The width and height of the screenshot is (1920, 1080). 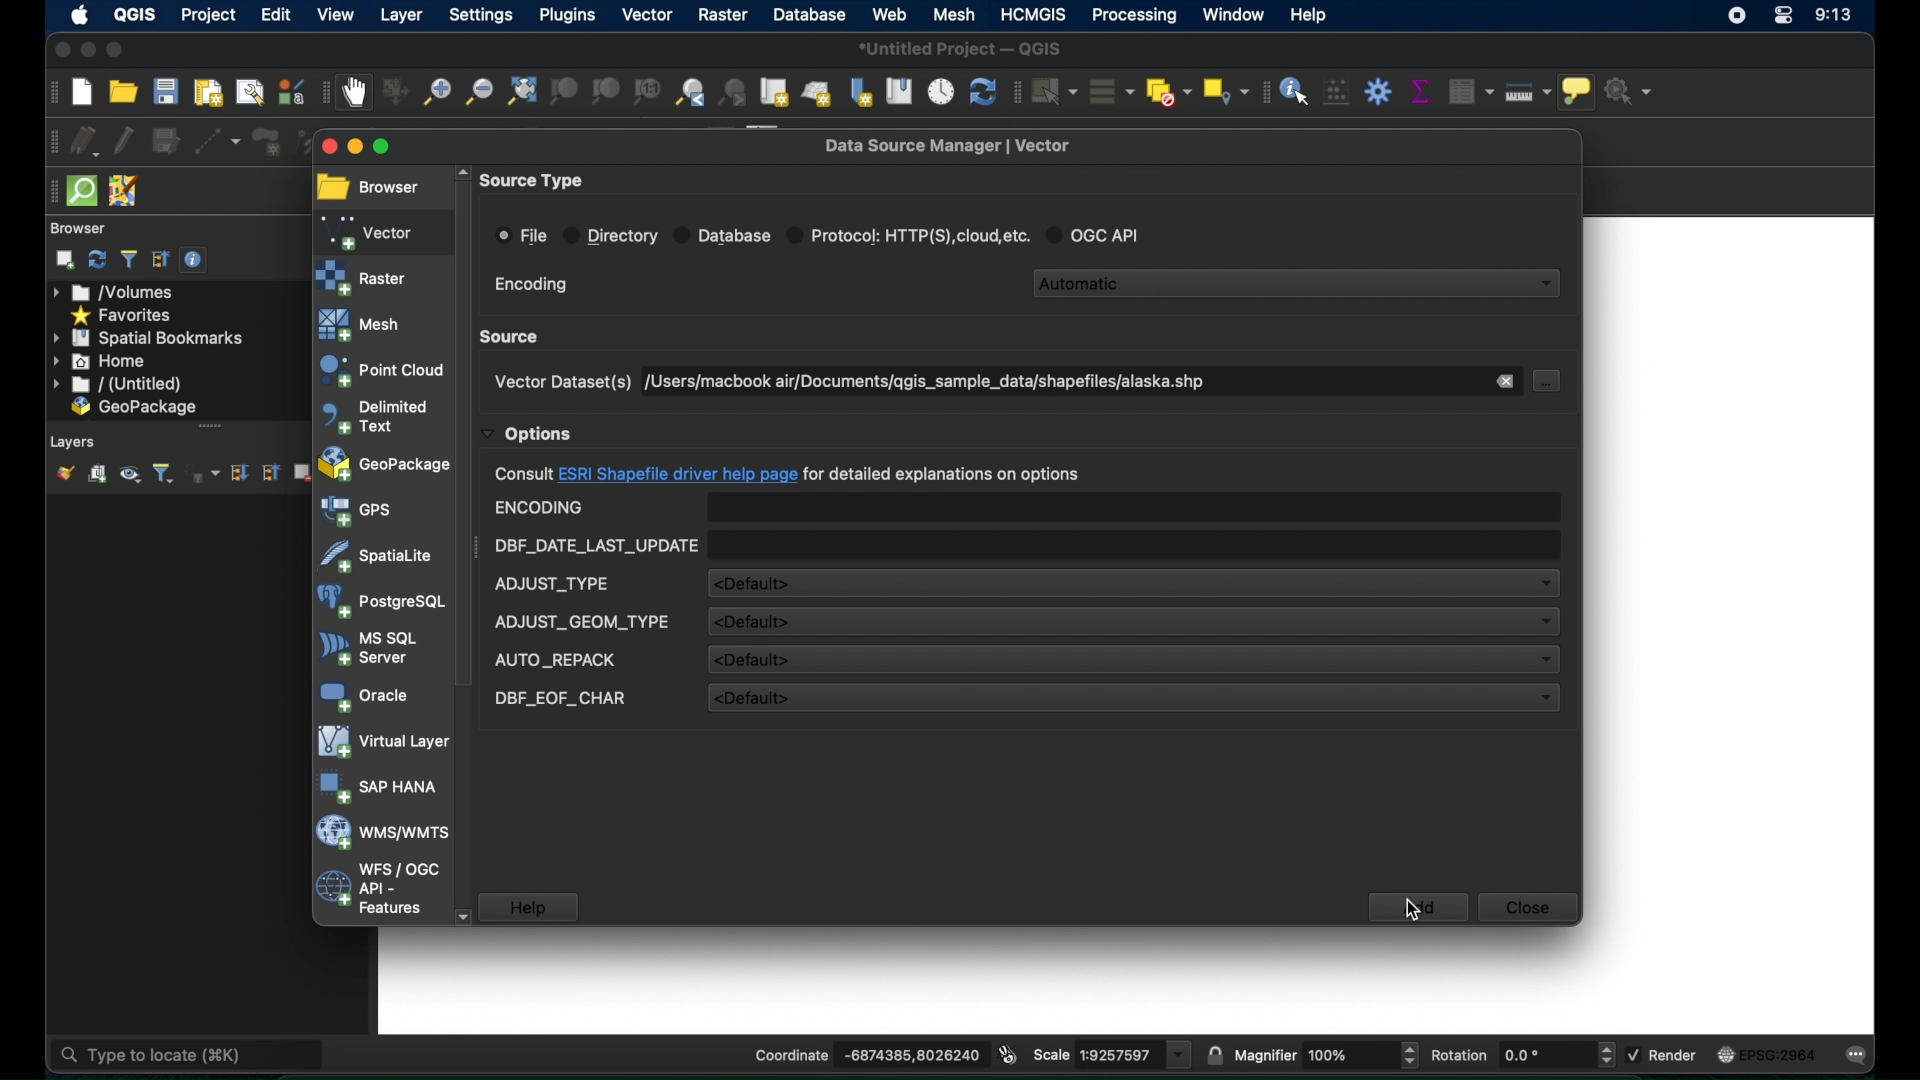 I want to click on database radio button, so click(x=723, y=234).